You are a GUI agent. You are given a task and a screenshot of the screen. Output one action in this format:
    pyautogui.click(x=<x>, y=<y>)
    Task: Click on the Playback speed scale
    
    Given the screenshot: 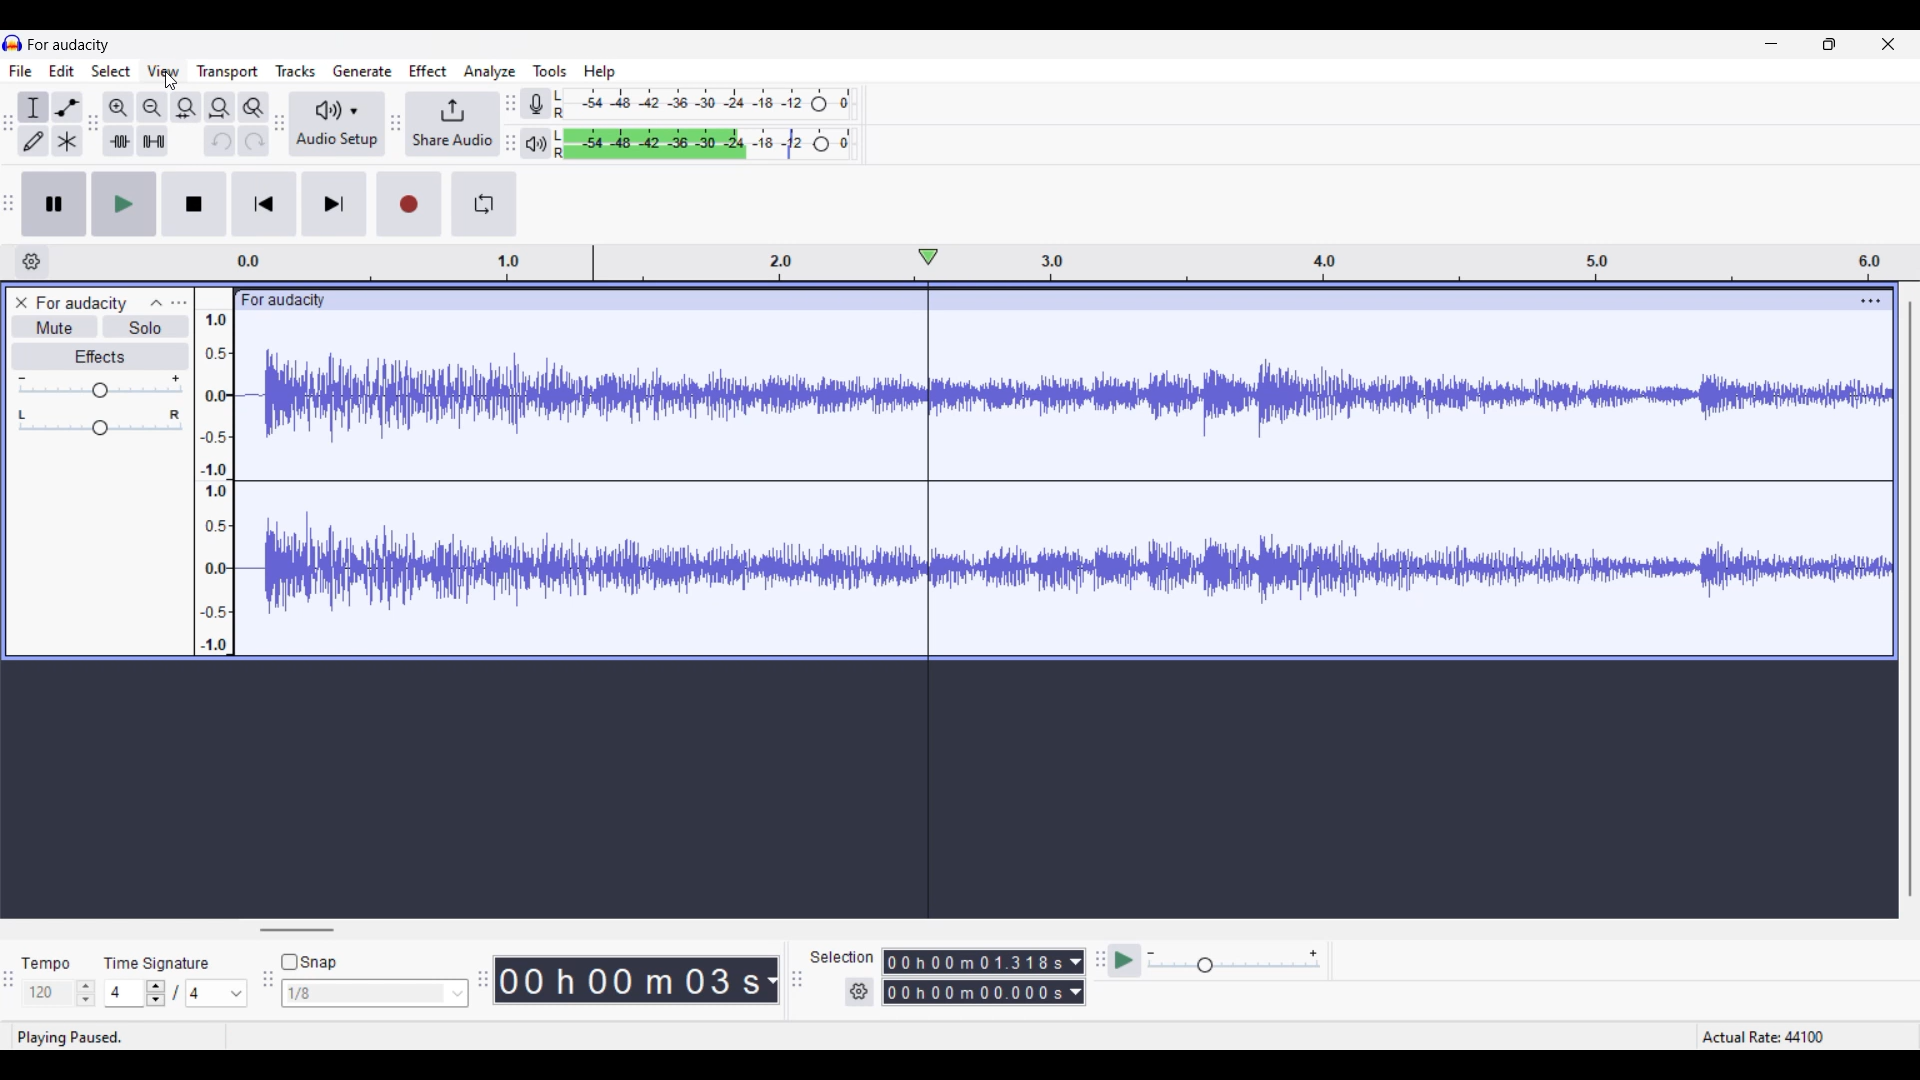 What is the action you would take?
    pyautogui.click(x=1234, y=962)
    